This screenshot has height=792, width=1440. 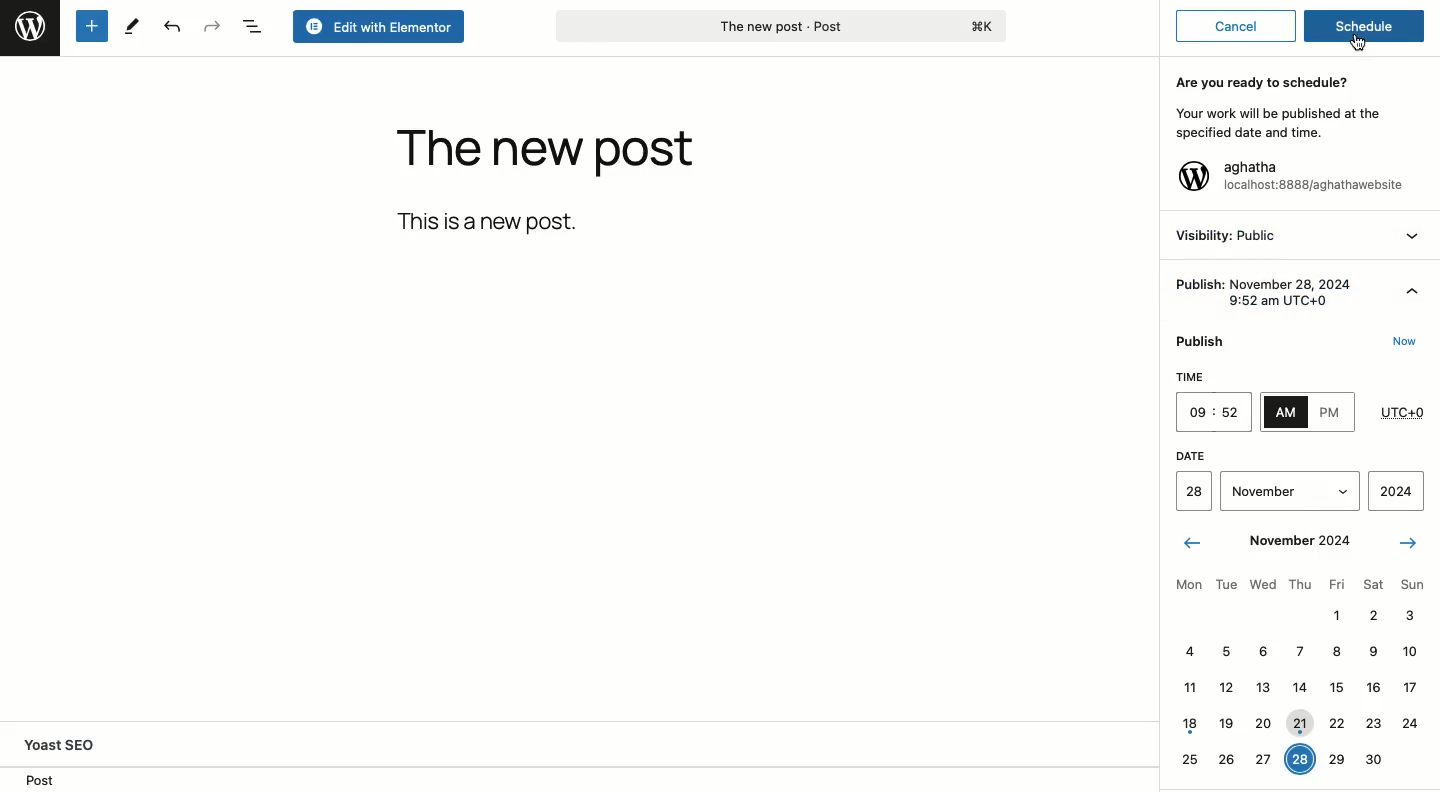 I want to click on Undo, so click(x=172, y=27).